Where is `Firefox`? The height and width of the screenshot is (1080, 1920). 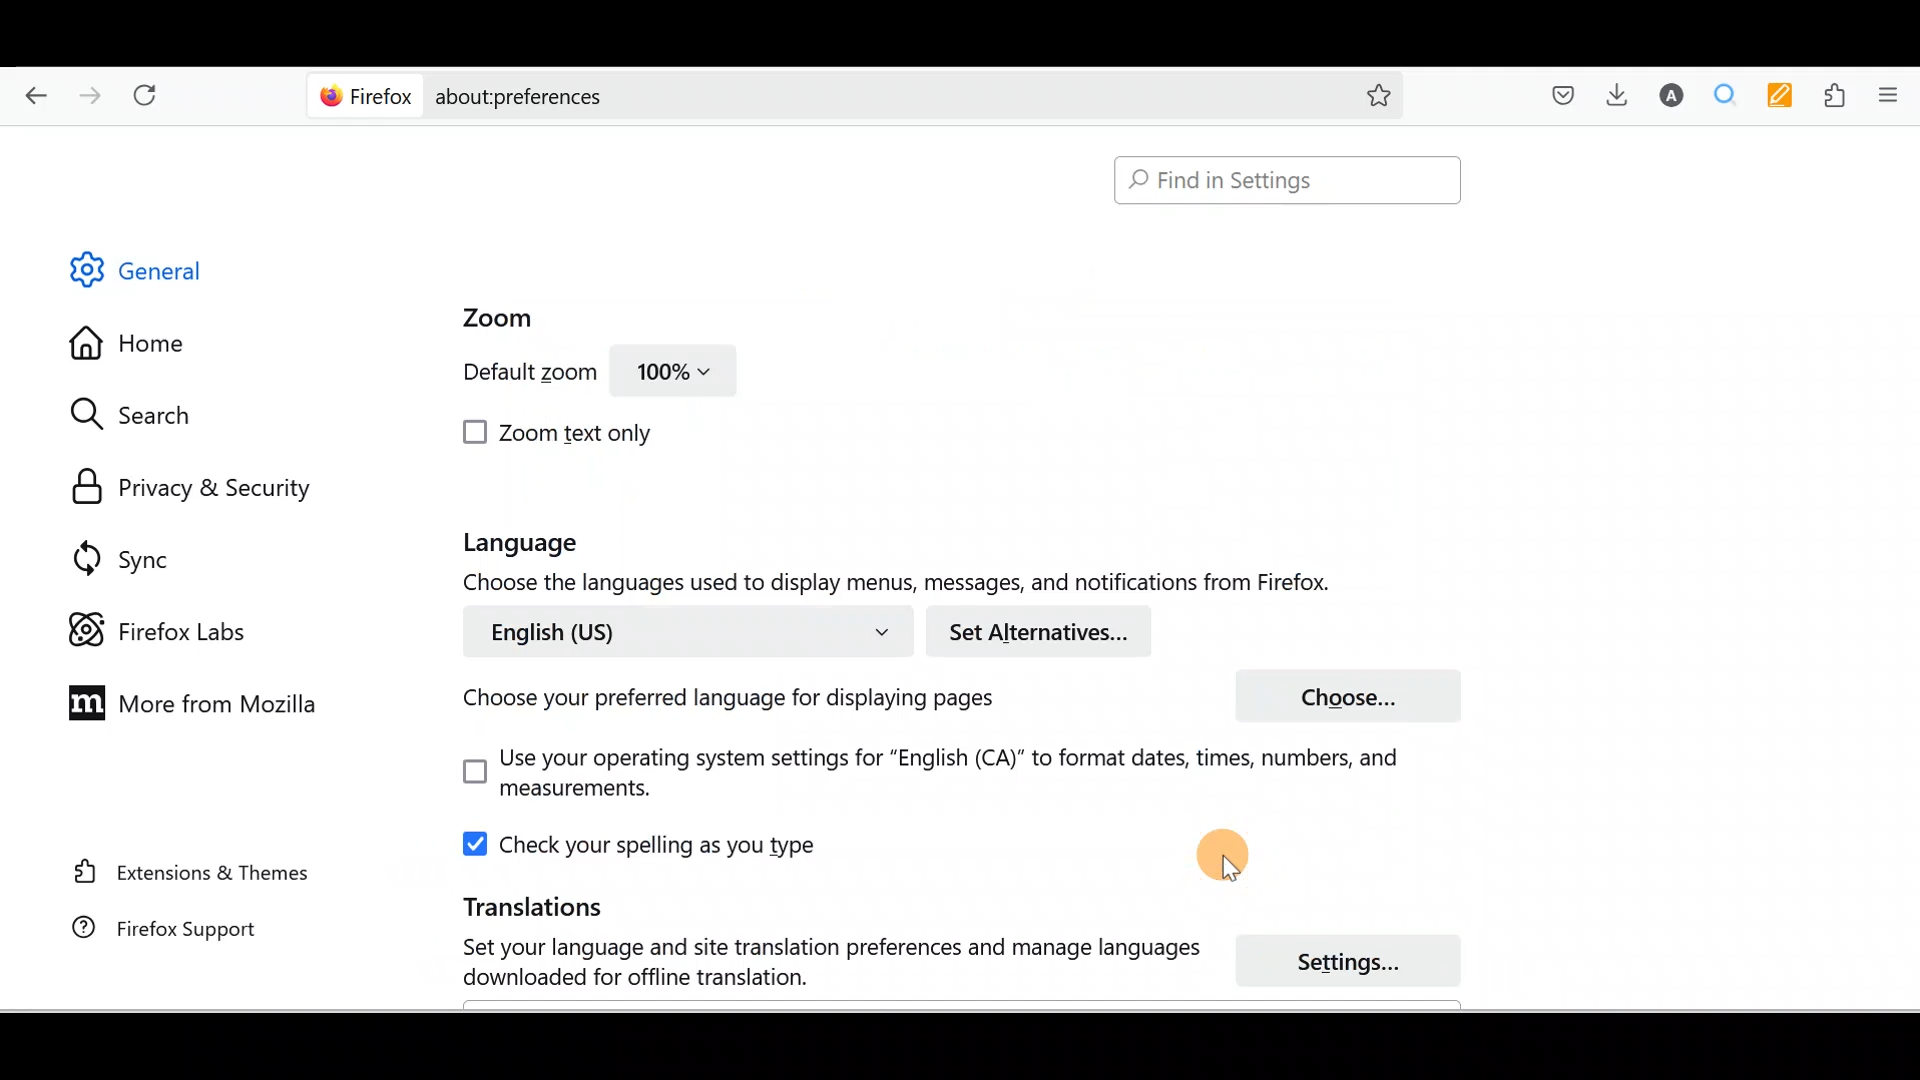 Firefox is located at coordinates (367, 95).